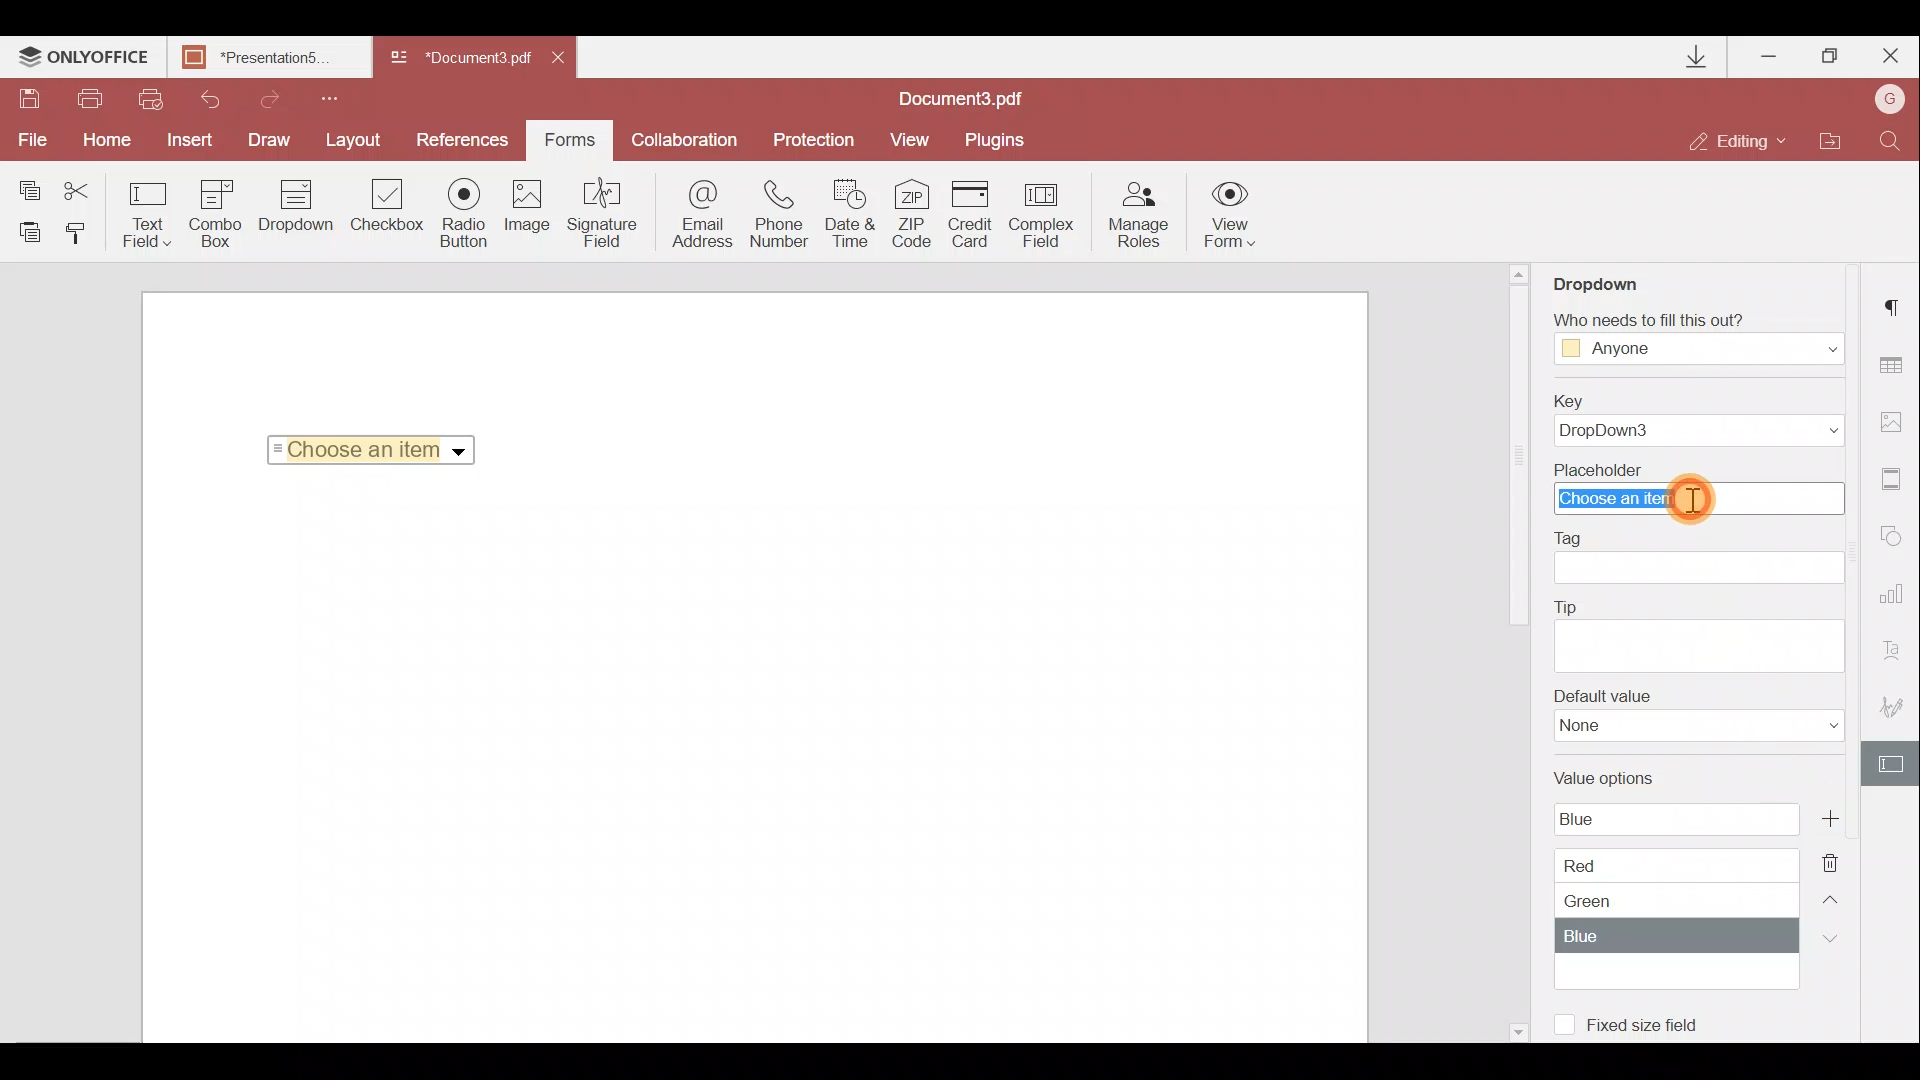 The width and height of the screenshot is (1920, 1080). I want to click on Cut, so click(79, 185).